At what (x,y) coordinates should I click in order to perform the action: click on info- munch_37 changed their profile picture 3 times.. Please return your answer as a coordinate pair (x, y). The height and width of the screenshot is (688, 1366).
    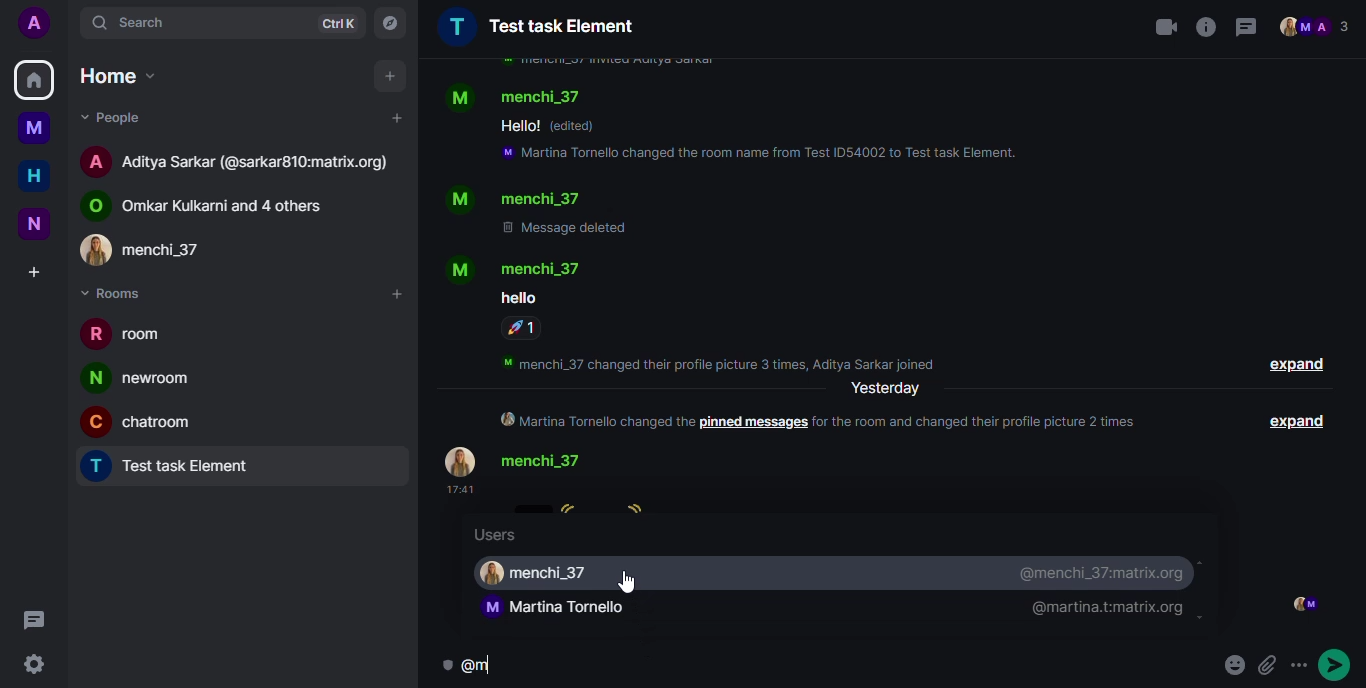
    Looking at the image, I should click on (727, 361).